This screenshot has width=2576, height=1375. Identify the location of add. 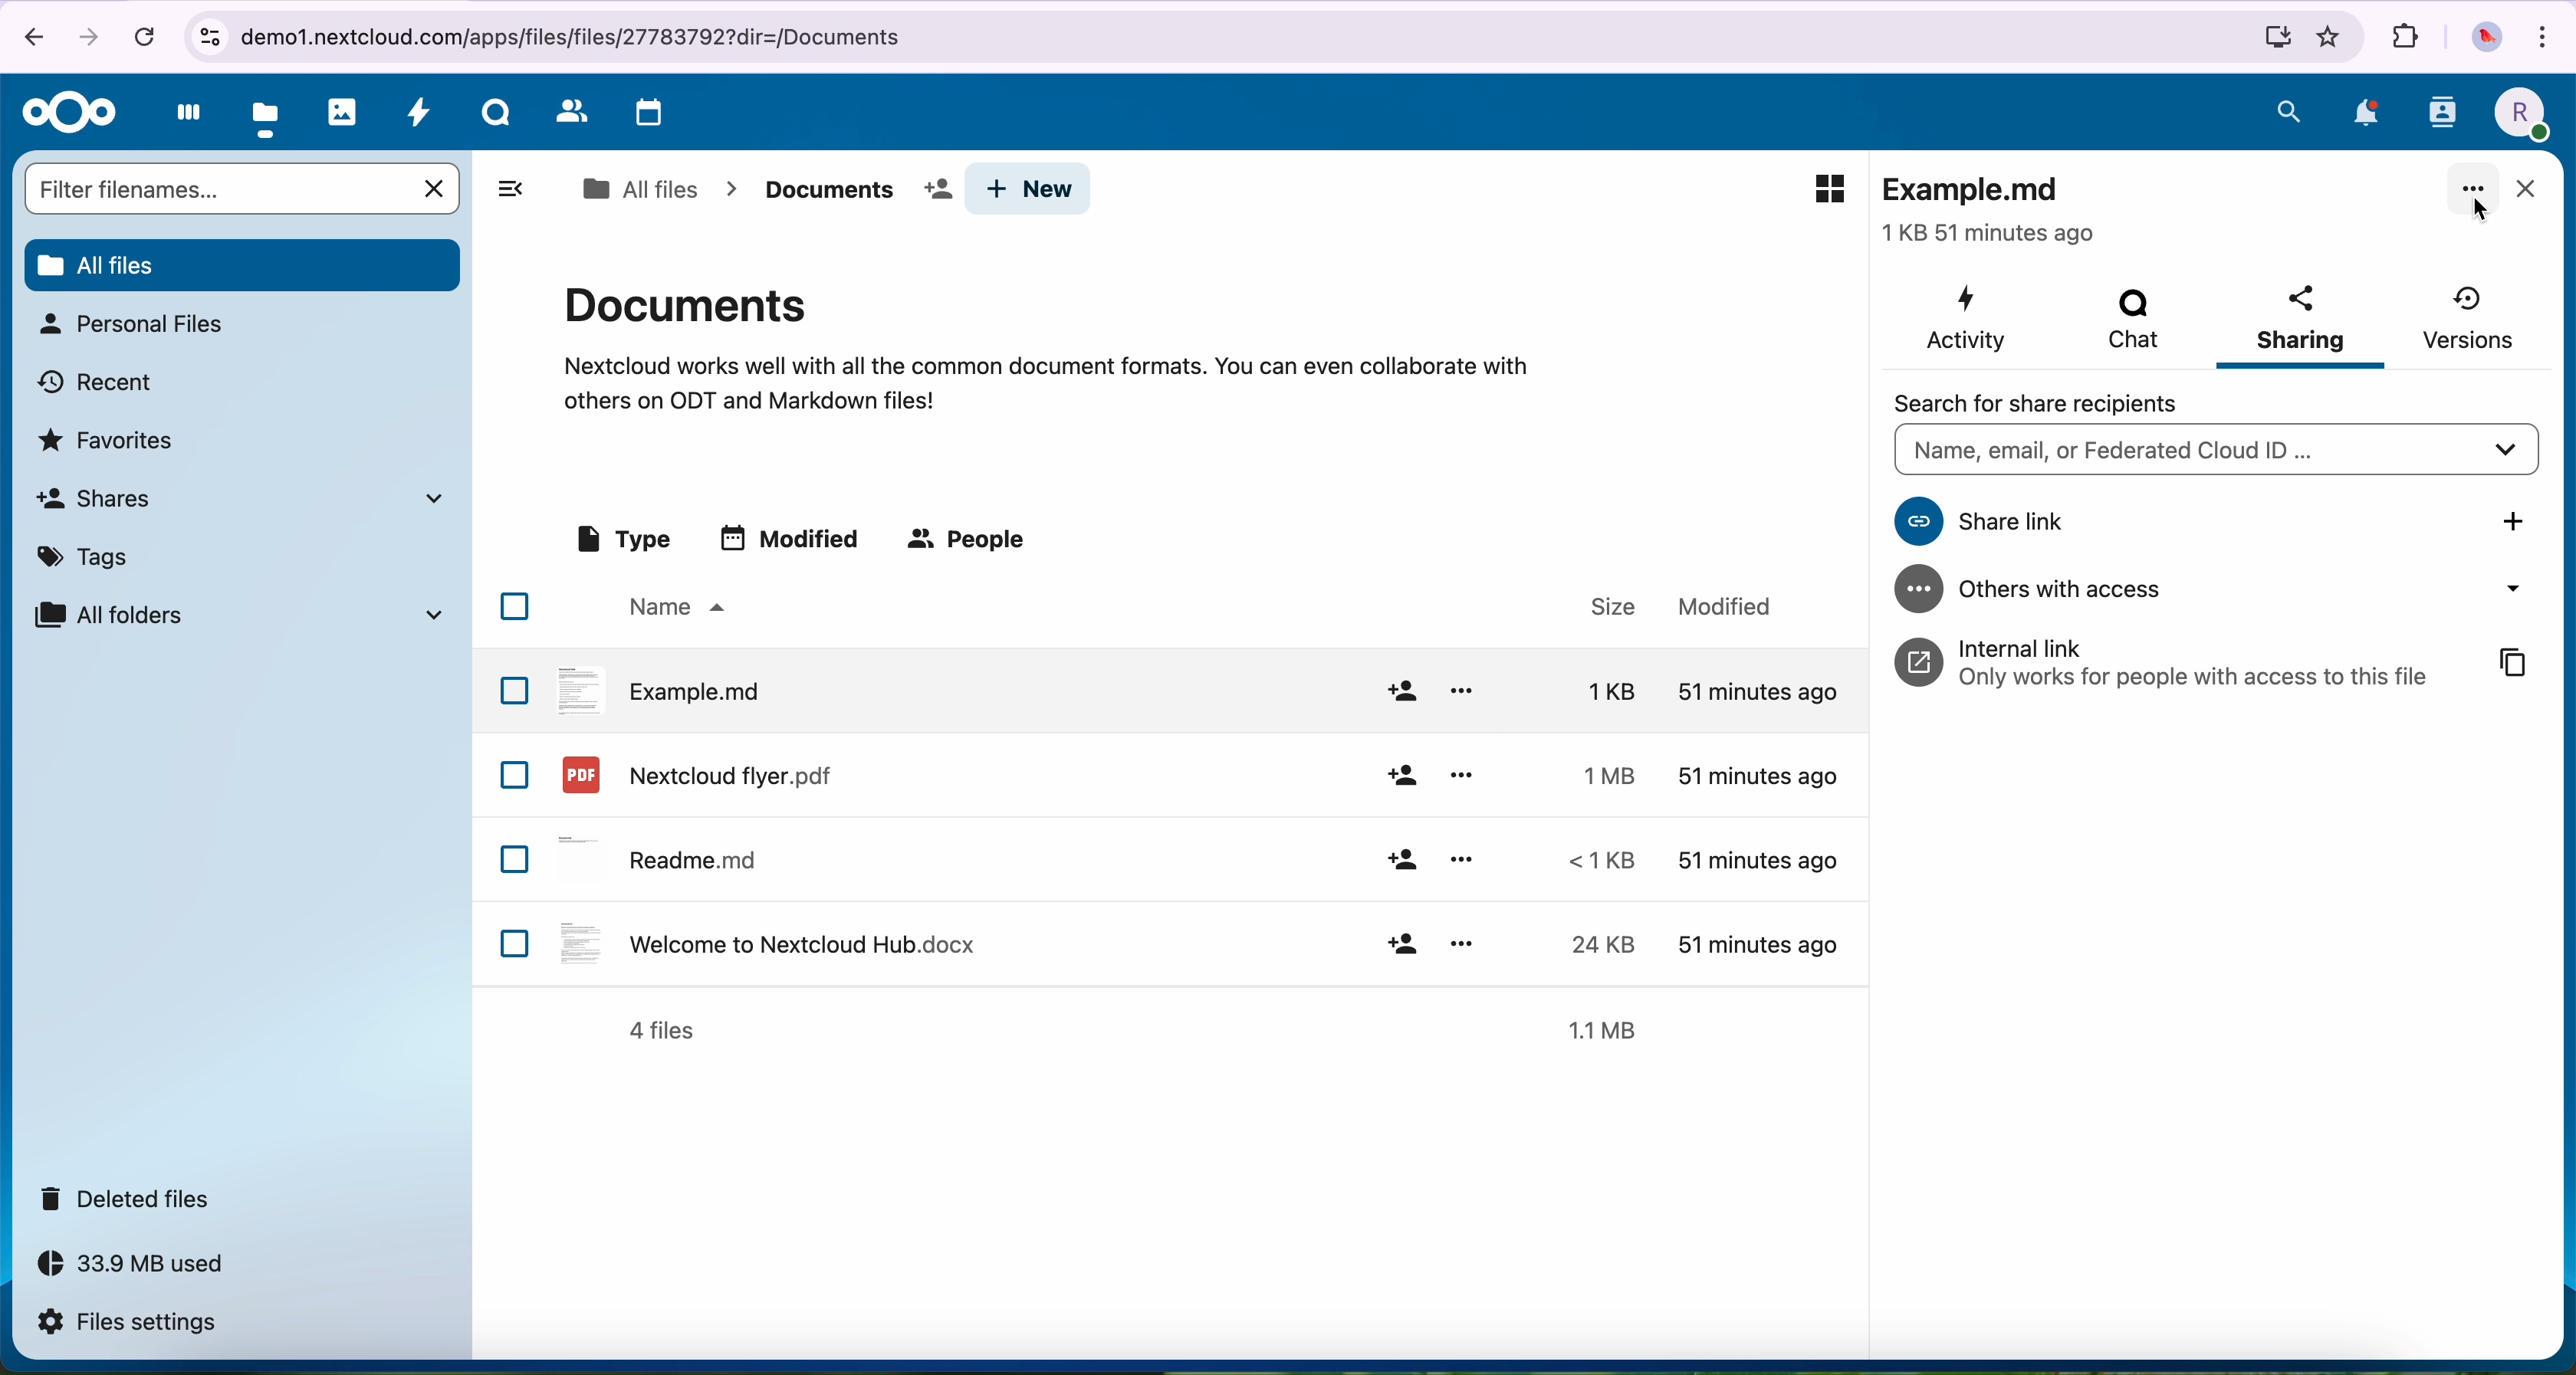
(1401, 861).